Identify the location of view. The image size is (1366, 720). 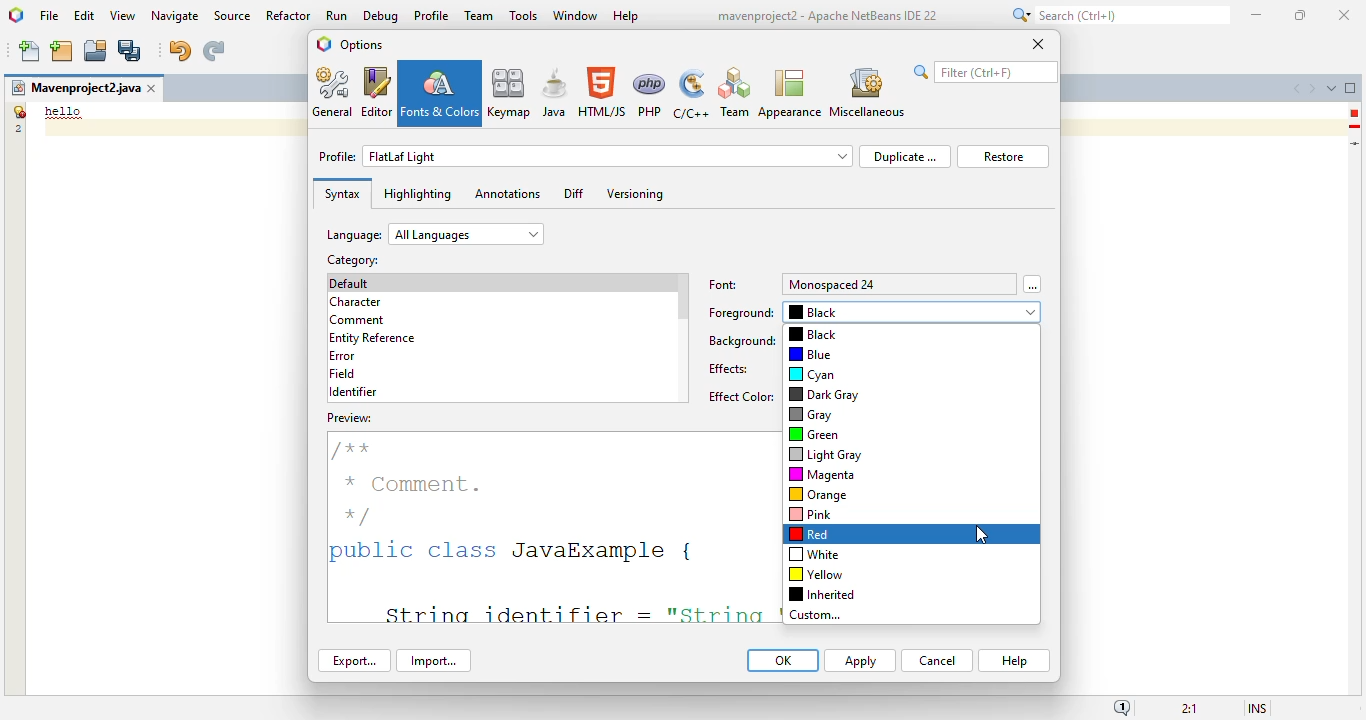
(123, 16).